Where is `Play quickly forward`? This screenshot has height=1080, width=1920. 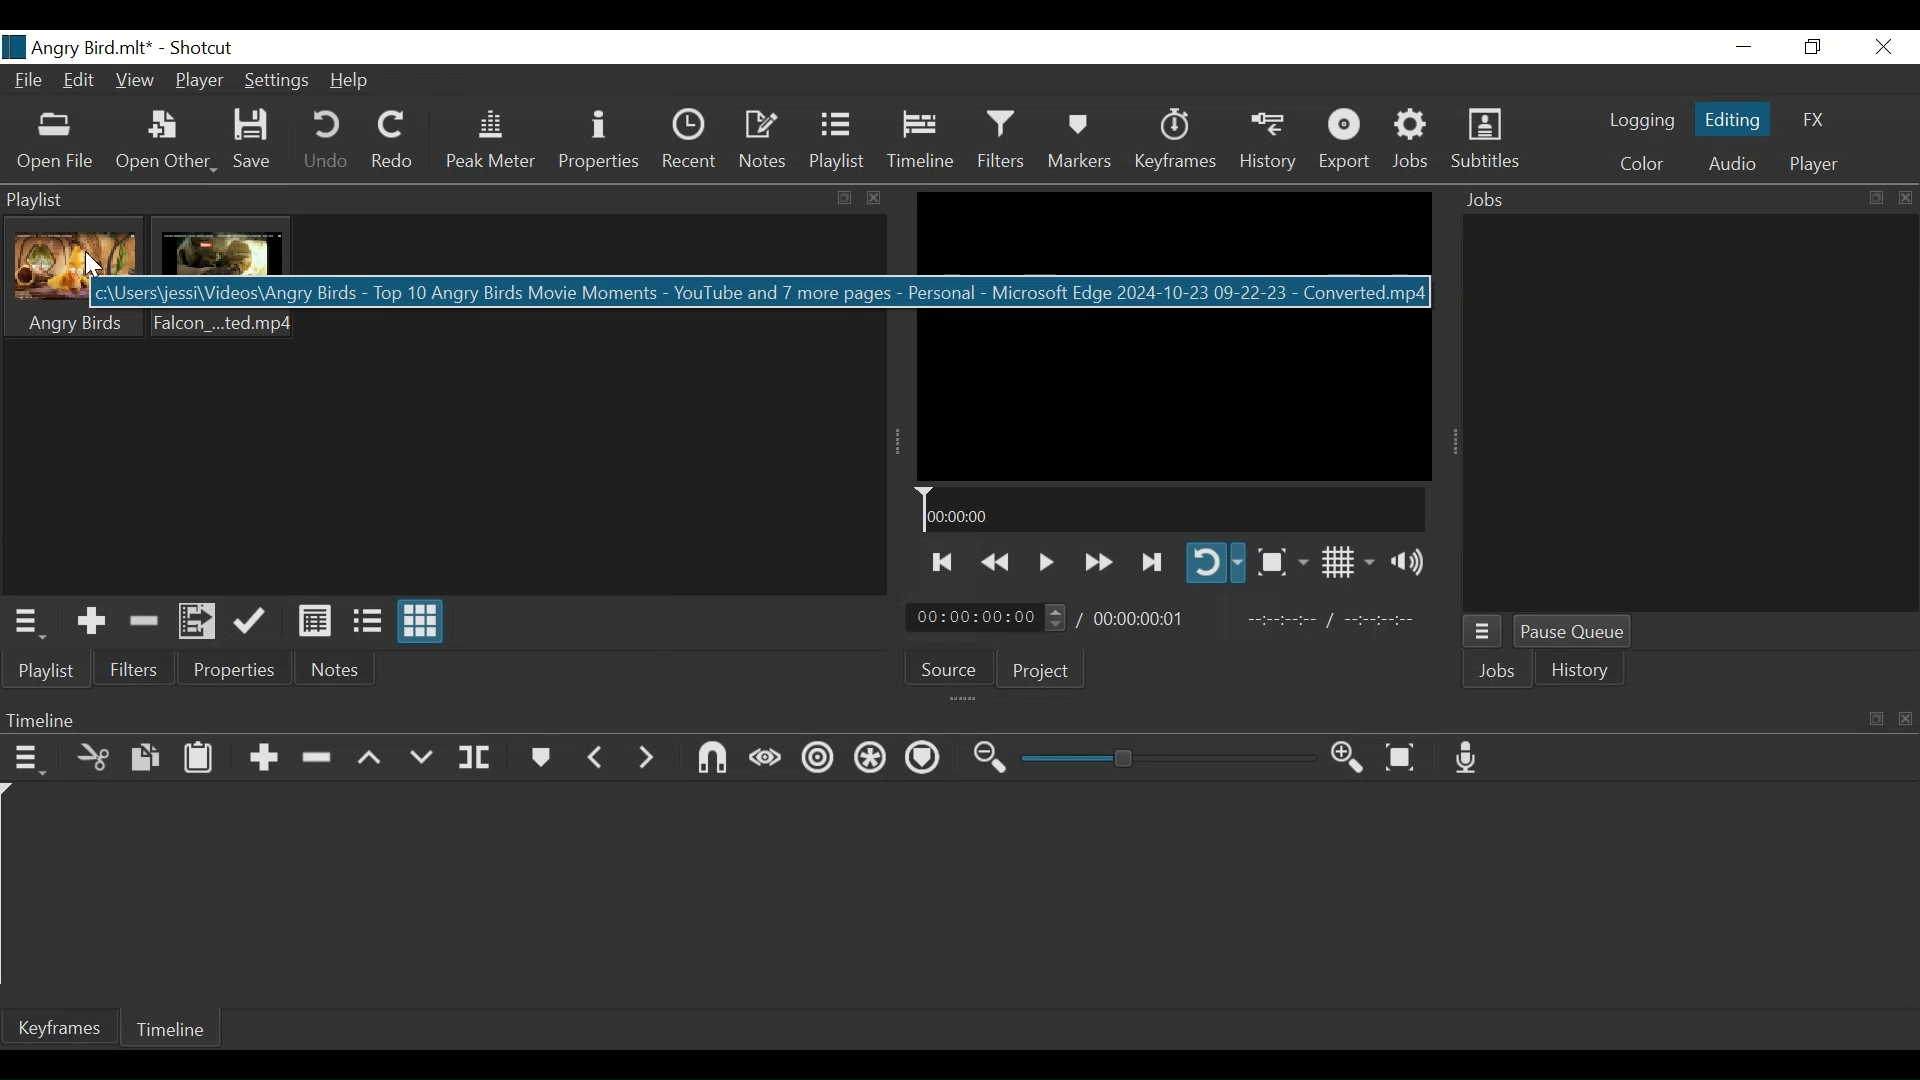 Play quickly forward is located at coordinates (1097, 560).